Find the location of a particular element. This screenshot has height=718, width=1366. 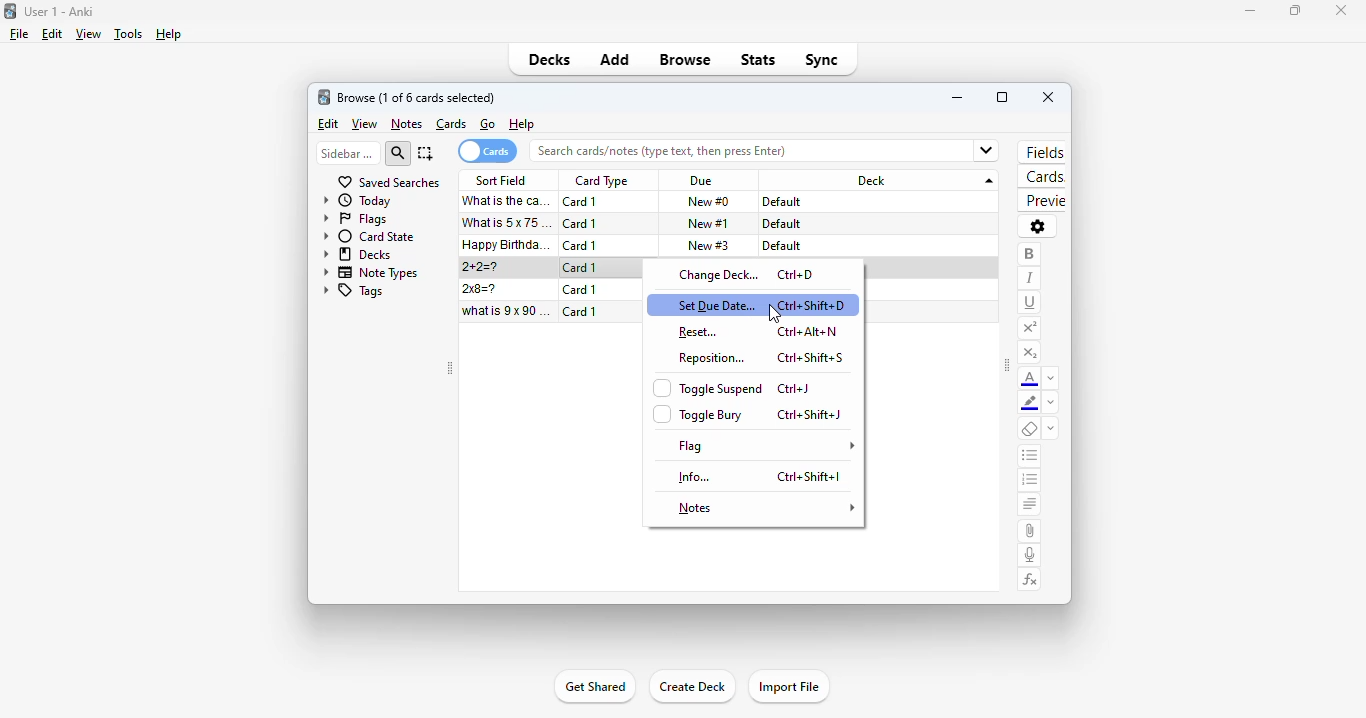

add is located at coordinates (614, 61).